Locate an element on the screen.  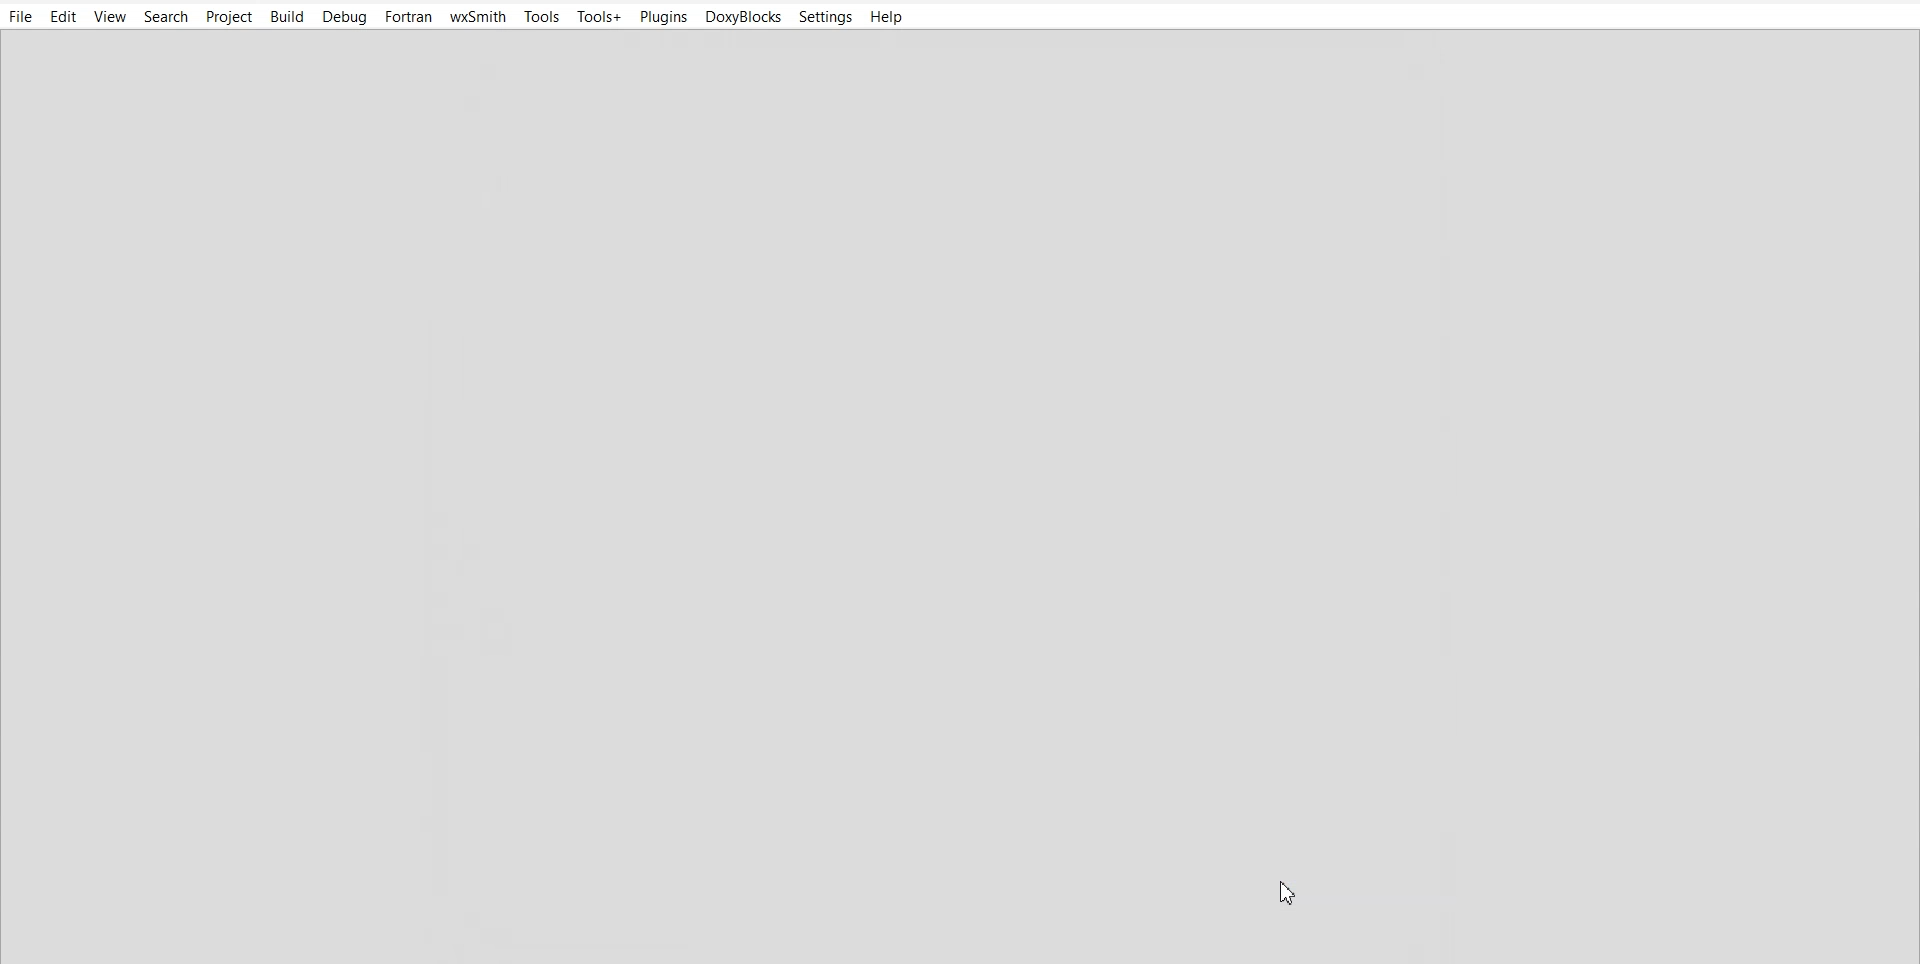
View is located at coordinates (110, 17).